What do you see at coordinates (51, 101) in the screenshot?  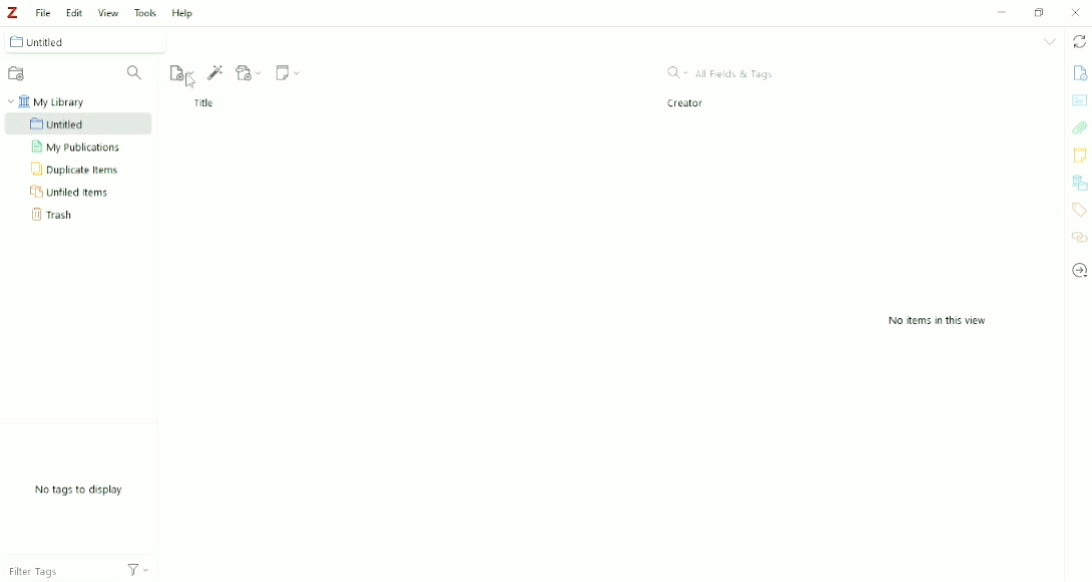 I see `My Library` at bounding box center [51, 101].